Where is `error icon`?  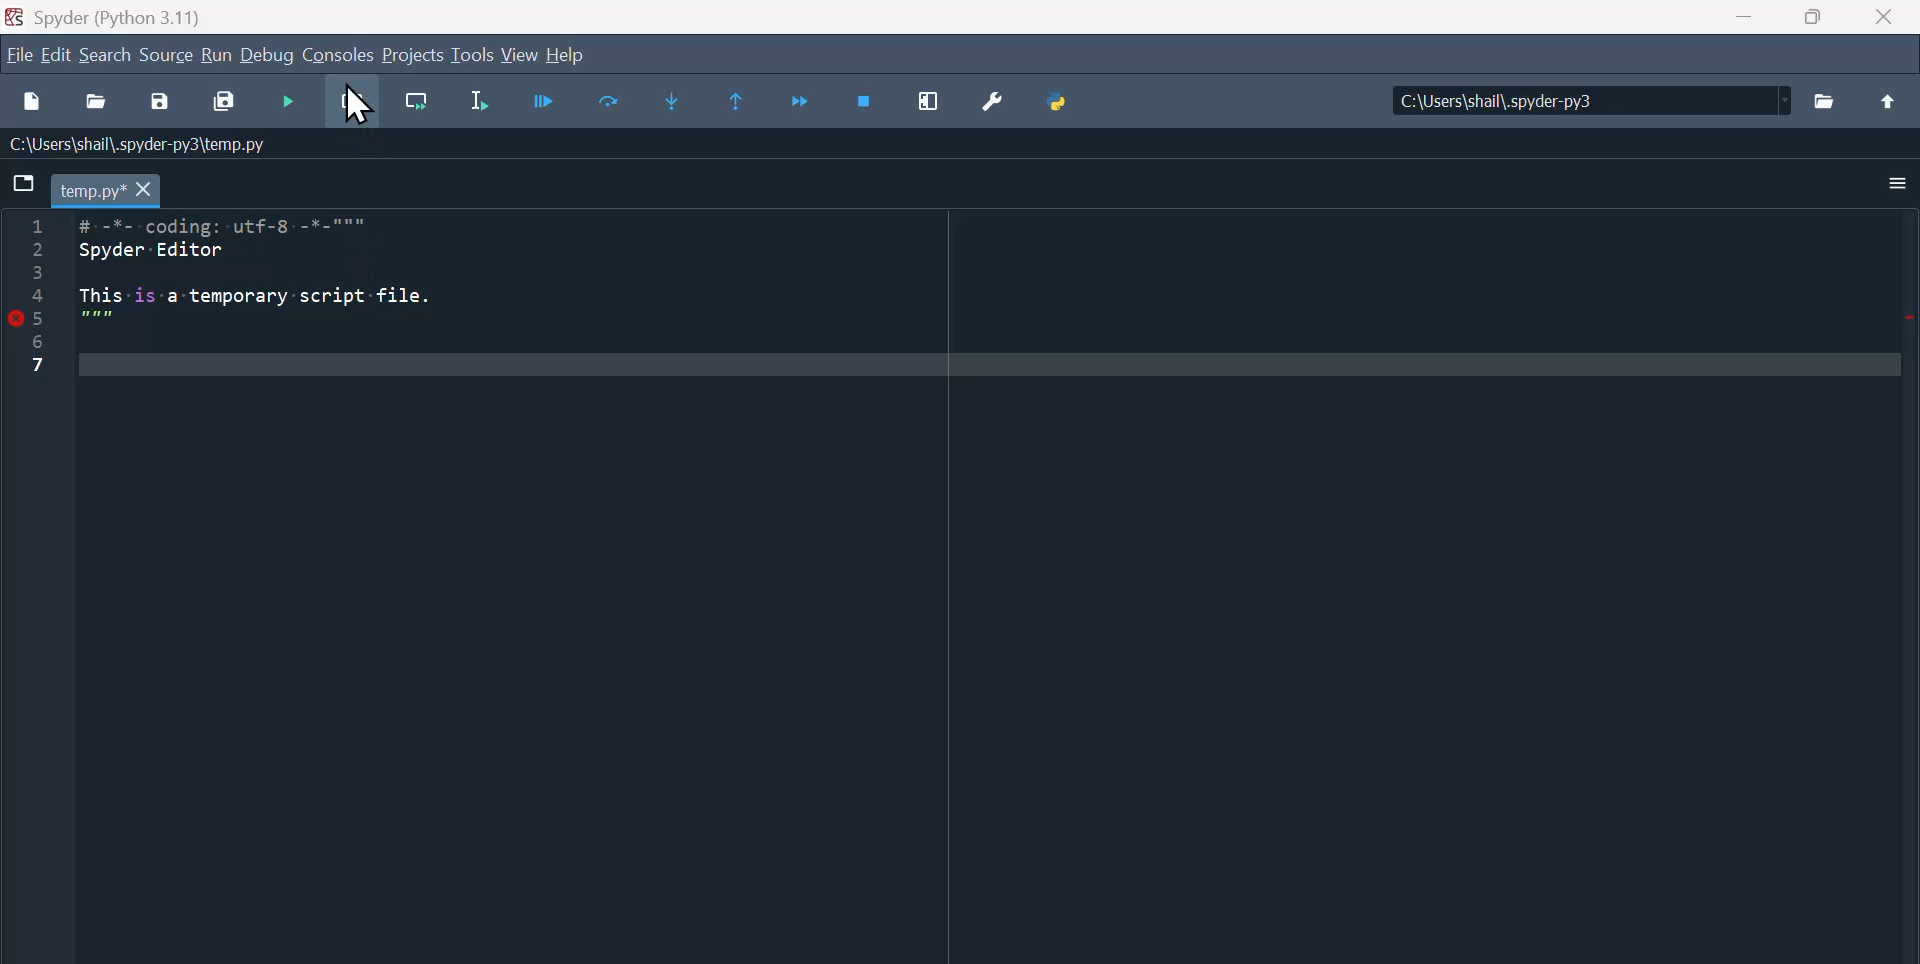
error icon is located at coordinates (13, 317).